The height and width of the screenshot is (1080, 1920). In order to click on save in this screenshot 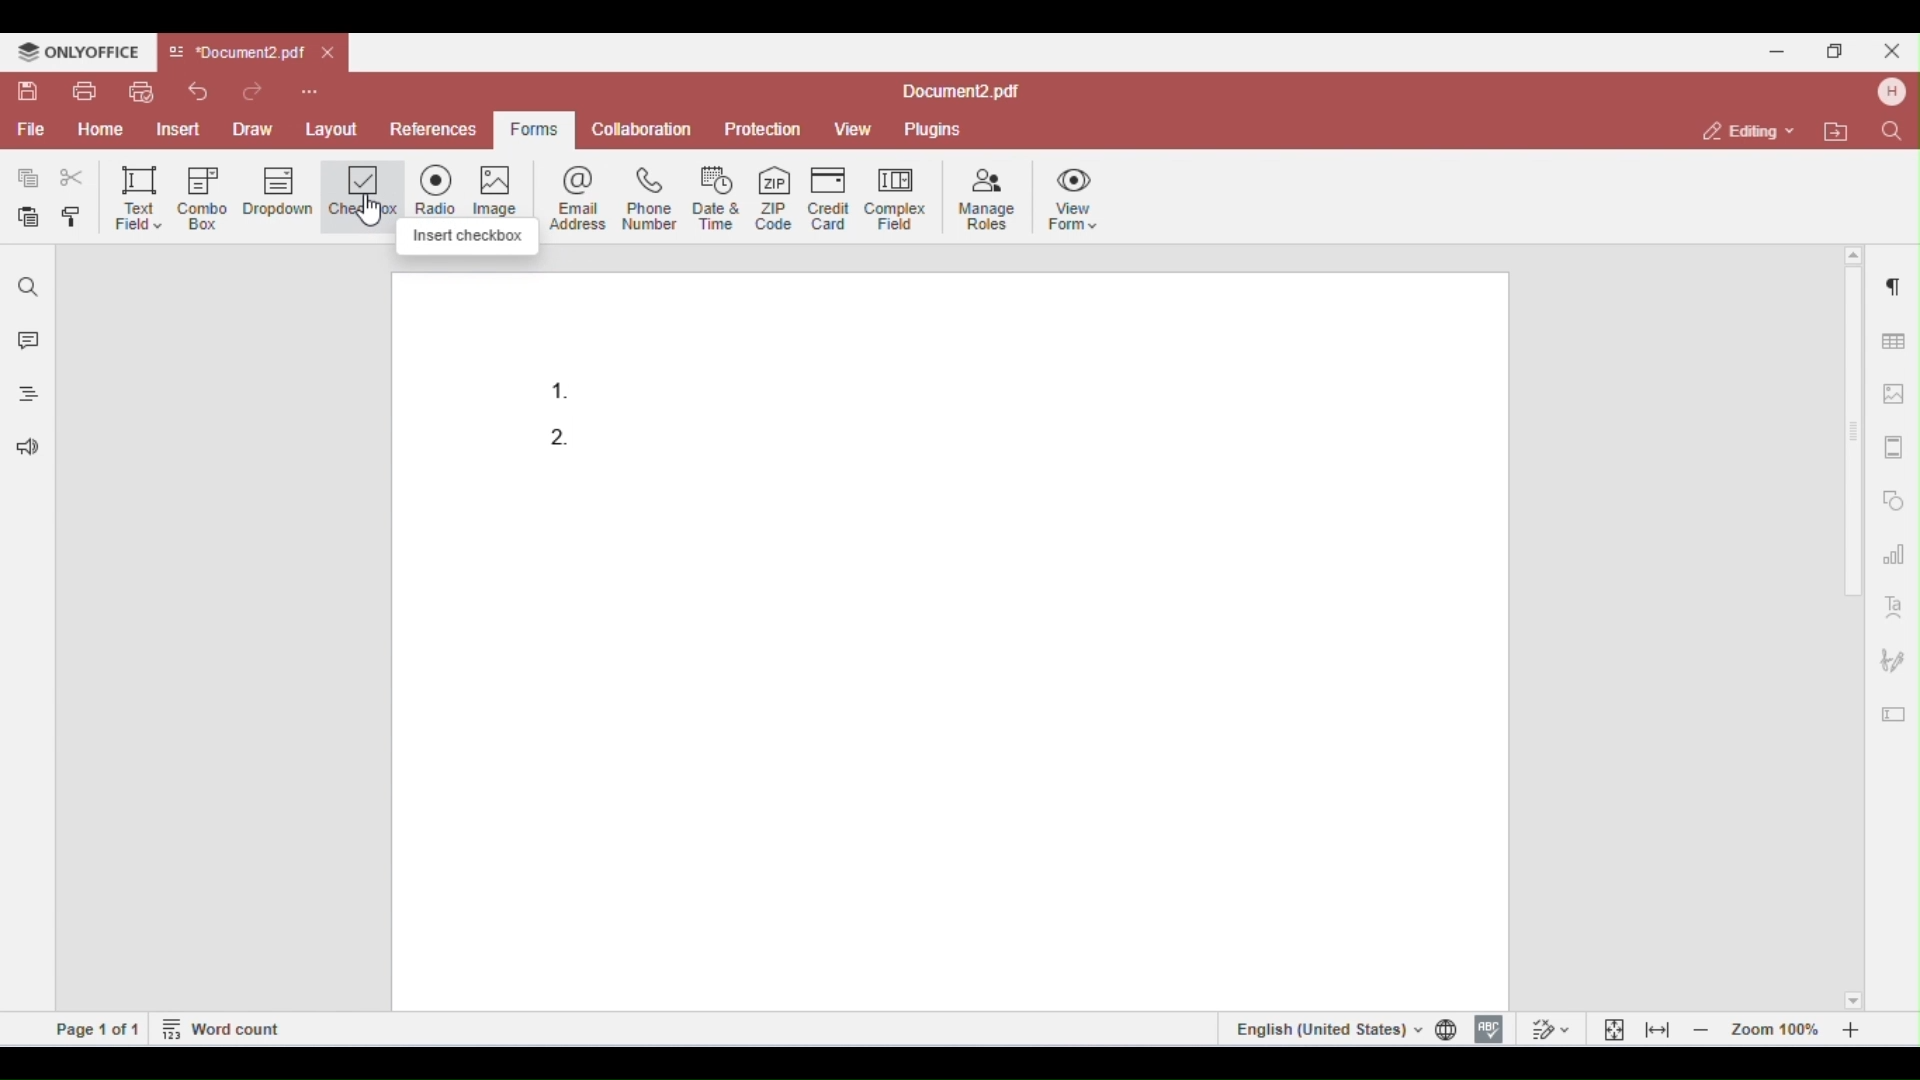, I will do `click(30, 91)`.